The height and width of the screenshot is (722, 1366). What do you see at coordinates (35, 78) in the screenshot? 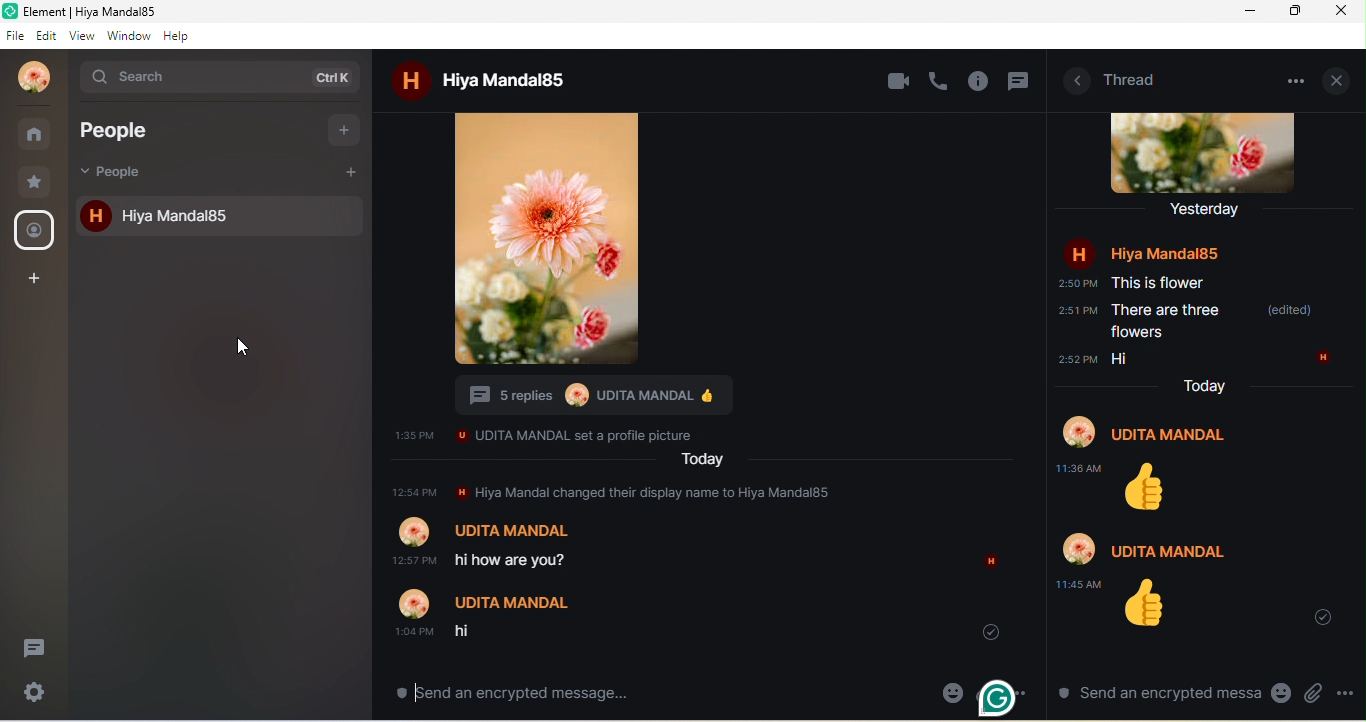
I see `profile photo` at bounding box center [35, 78].